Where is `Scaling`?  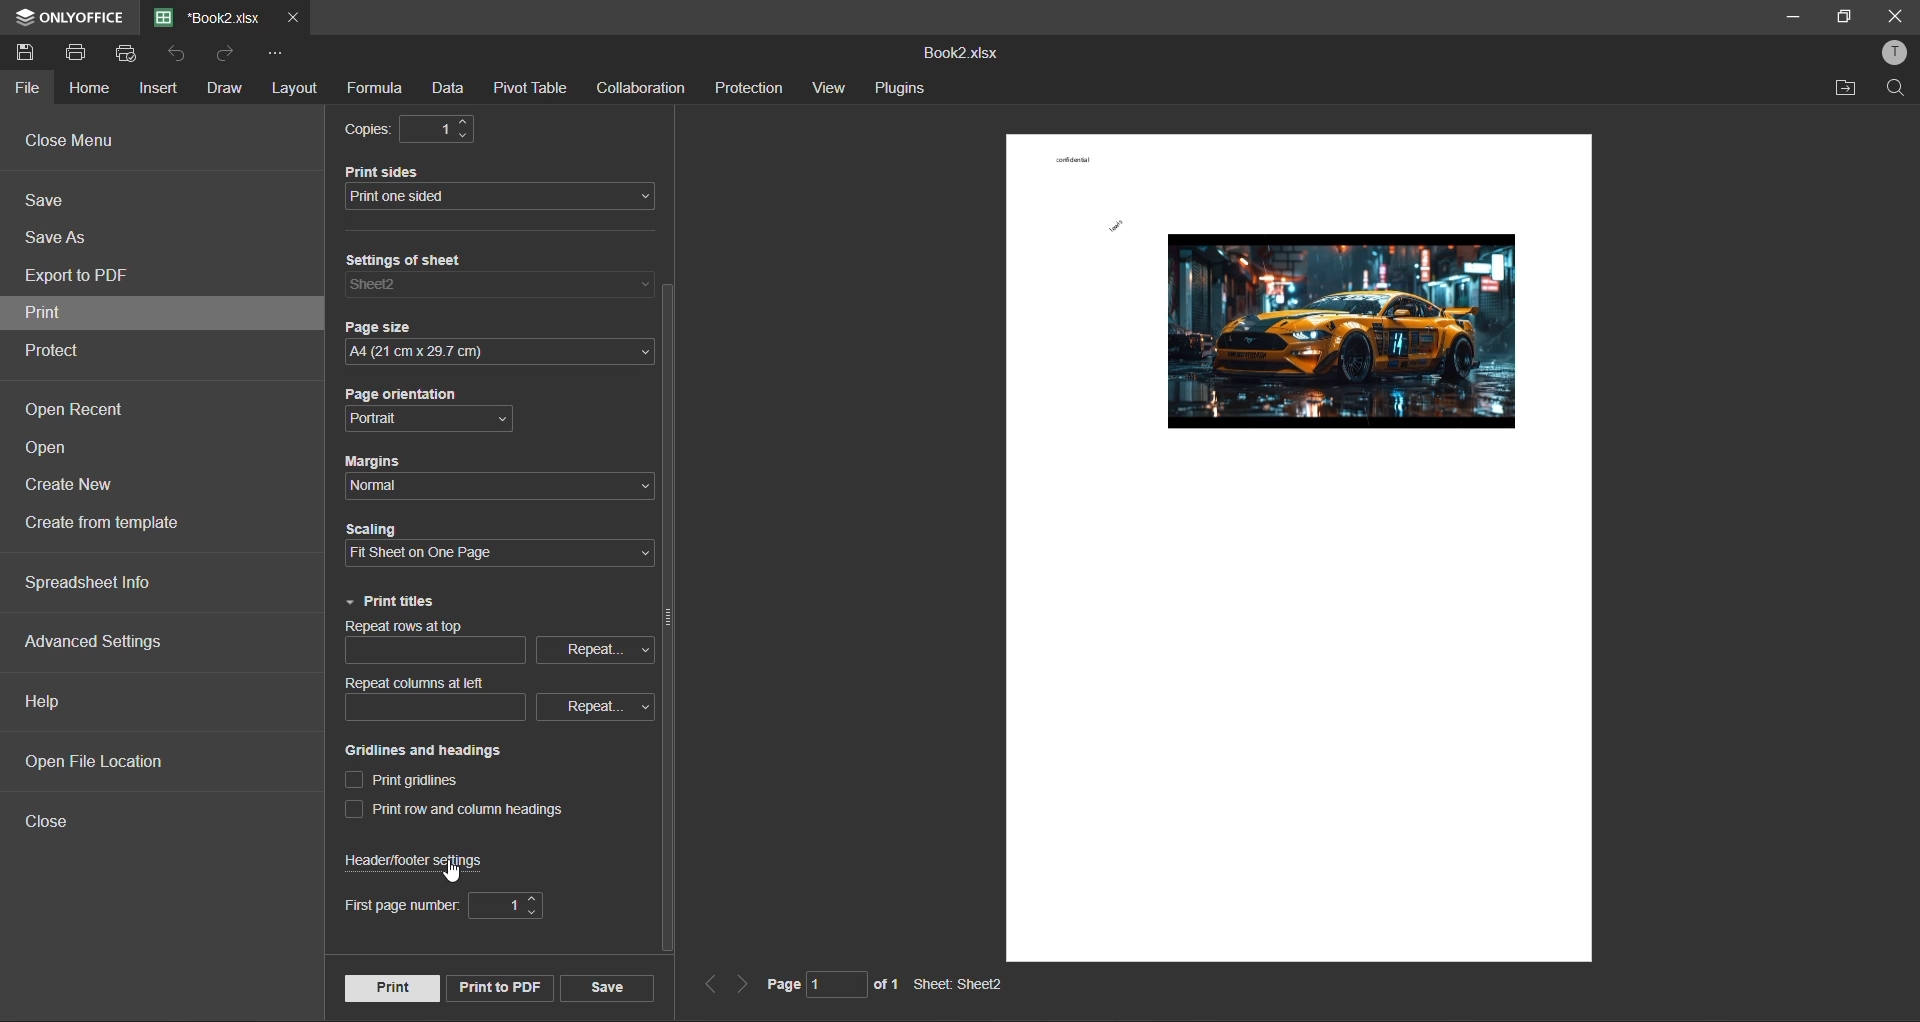
Scaling is located at coordinates (374, 529).